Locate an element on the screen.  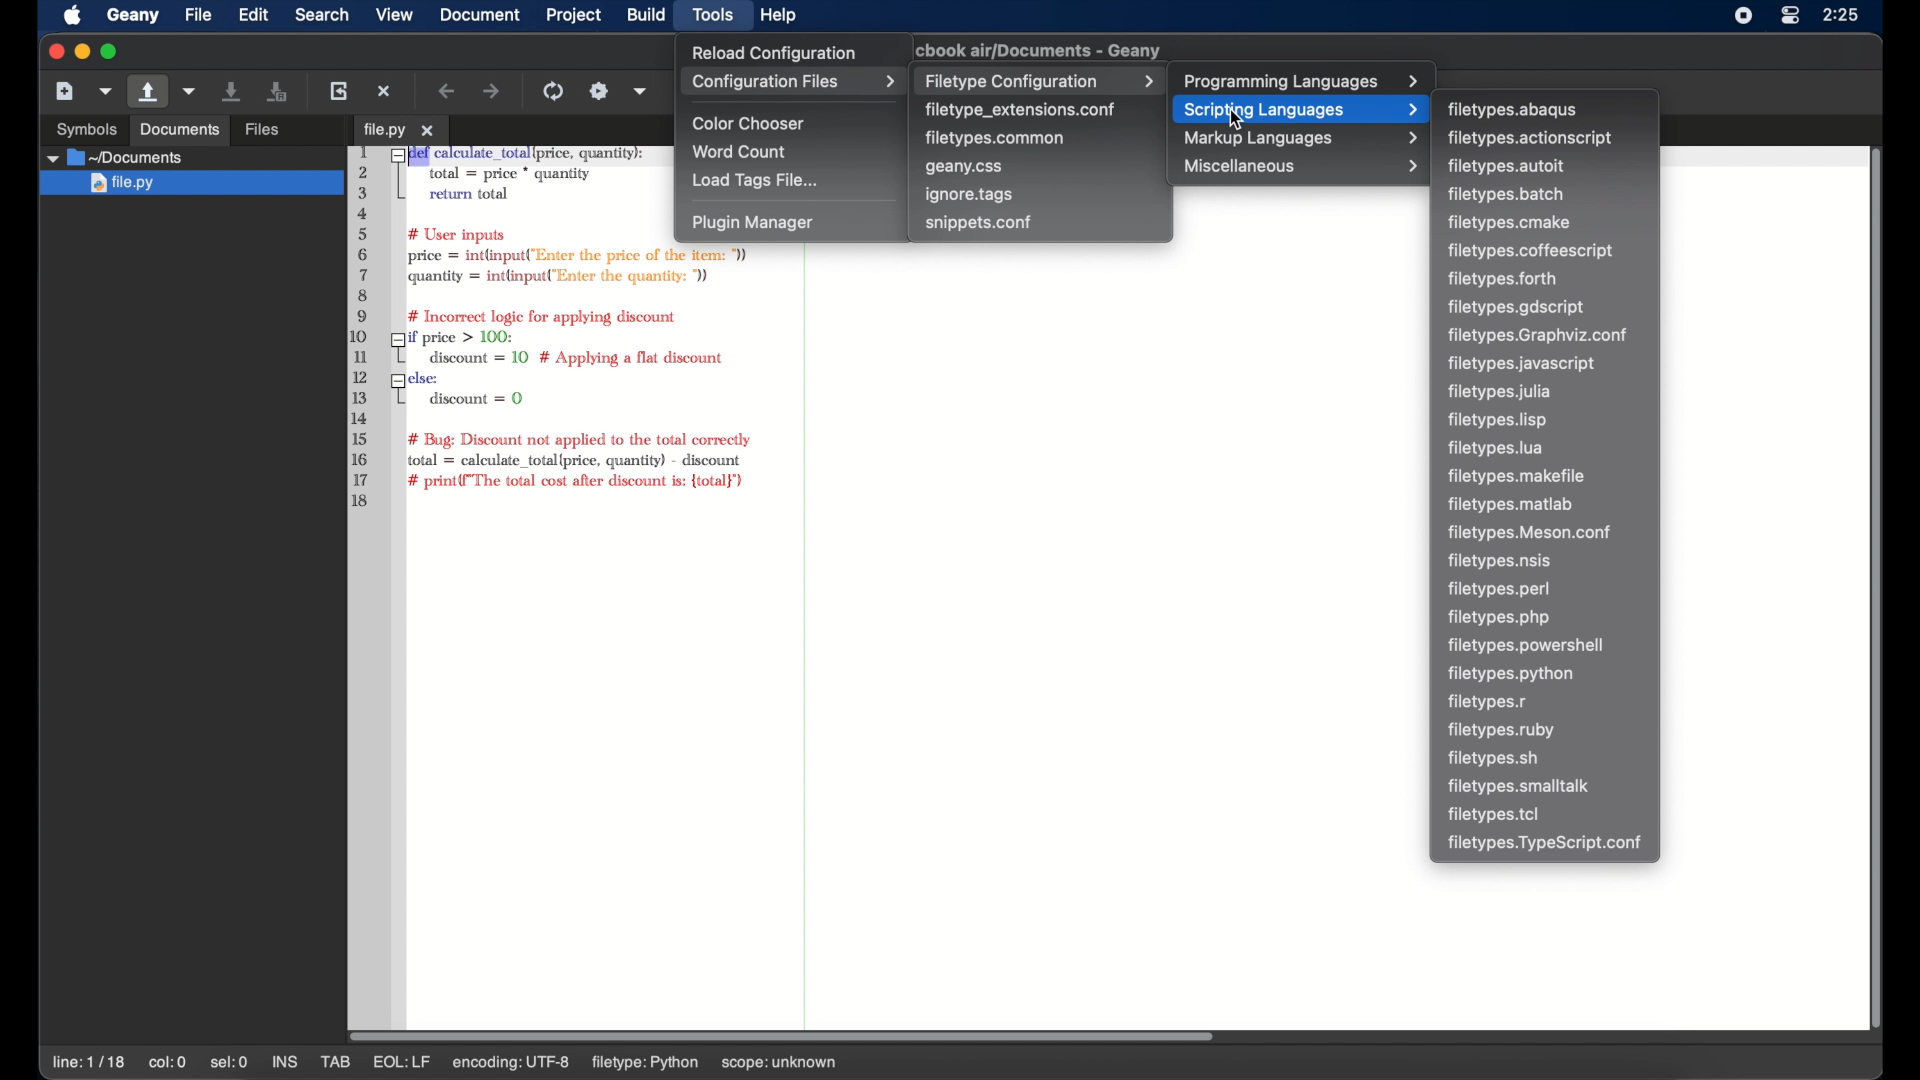
 is located at coordinates (78, 127).